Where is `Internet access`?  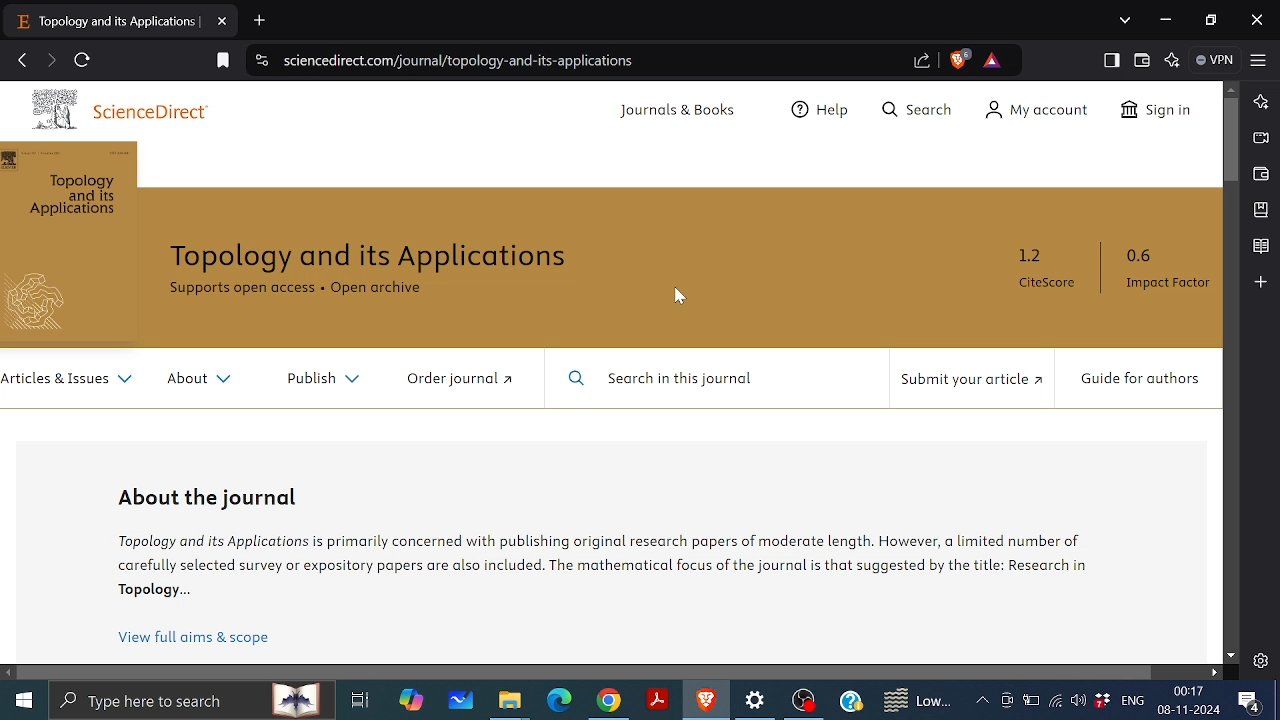 Internet access is located at coordinates (1052, 701).